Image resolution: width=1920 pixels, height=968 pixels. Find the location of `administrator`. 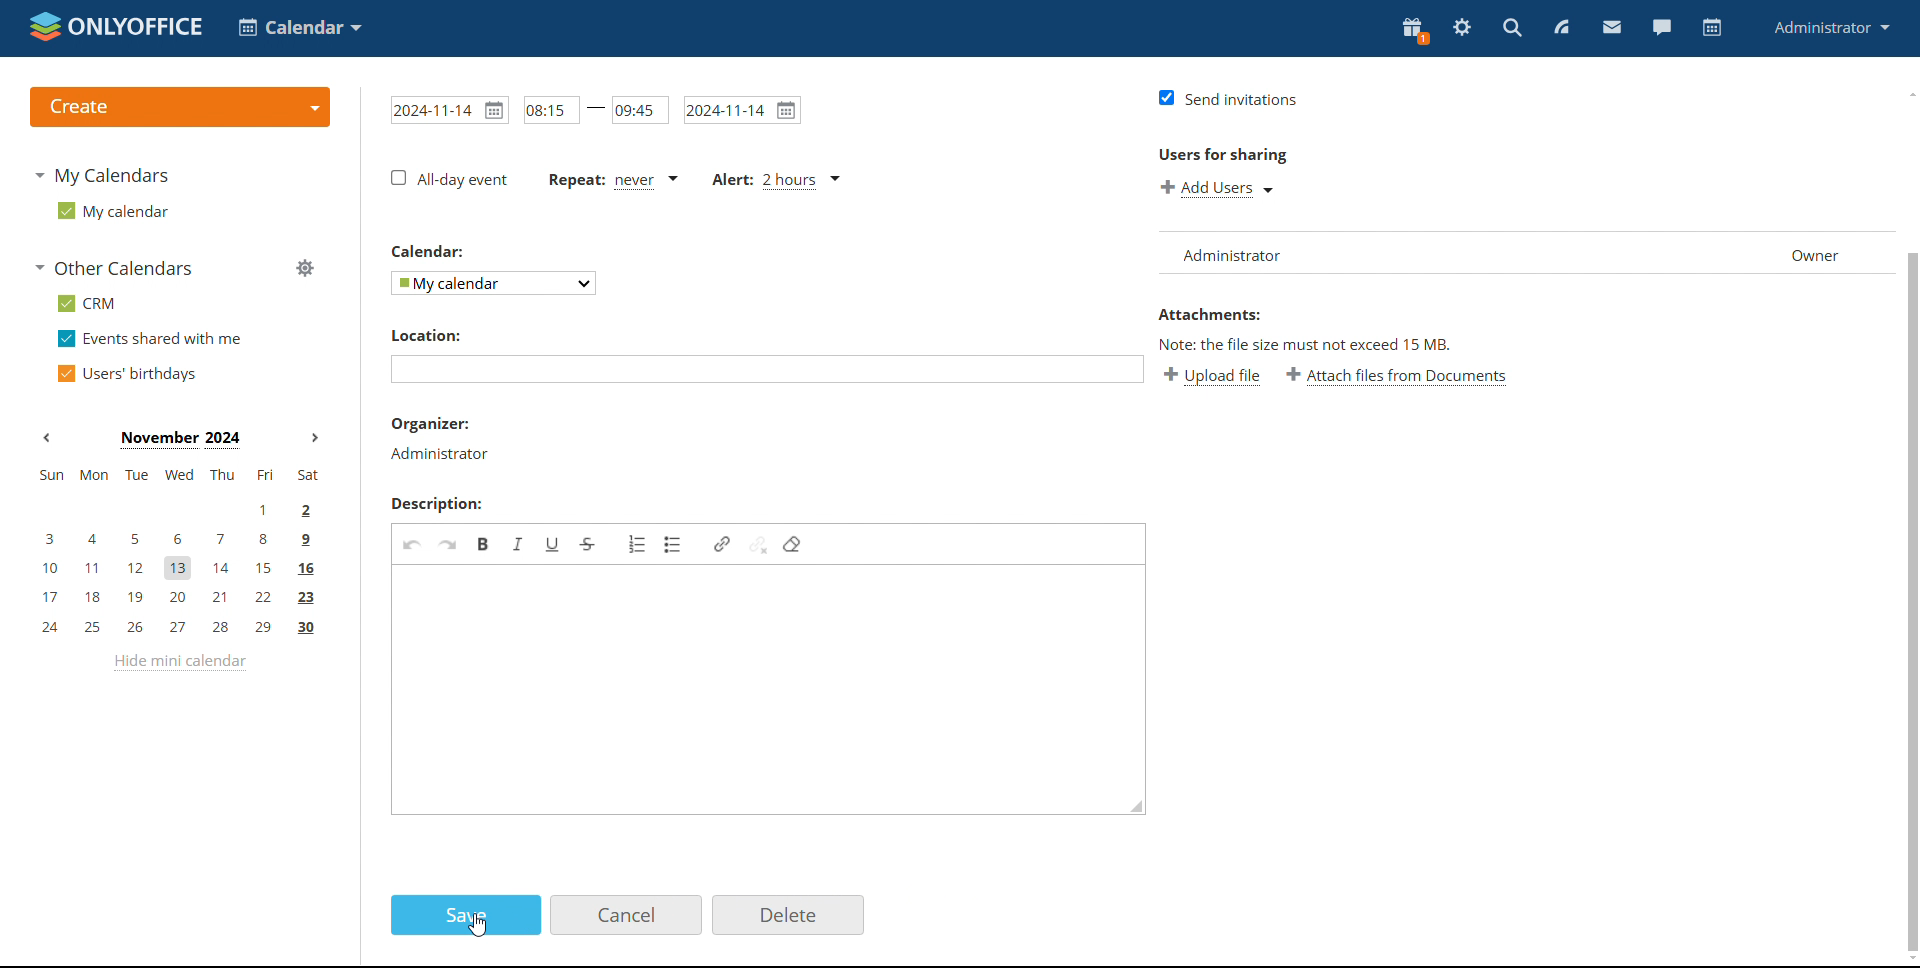

administrator is located at coordinates (1830, 26).